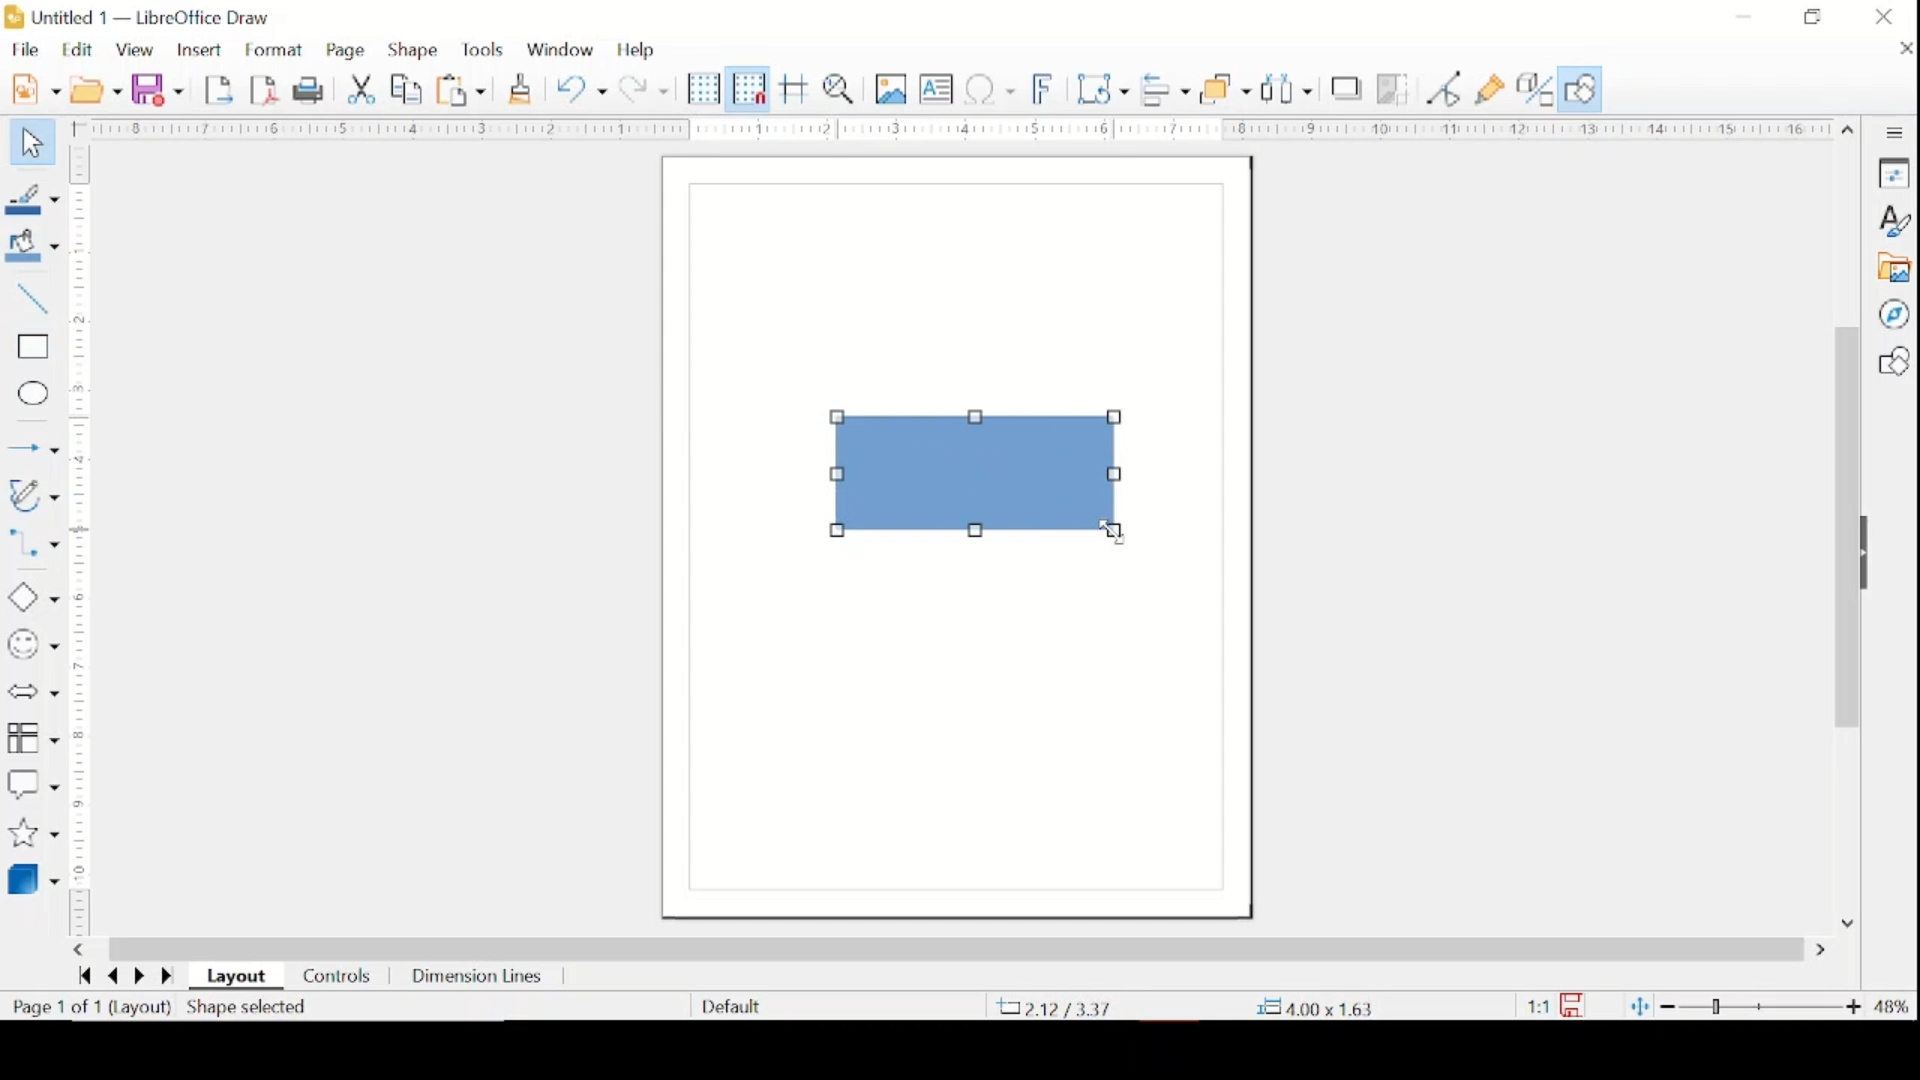 The width and height of the screenshot is (1920, 1080). Describe the element at coordinates (84, 975) in the screenshot. I see `last` at that location.